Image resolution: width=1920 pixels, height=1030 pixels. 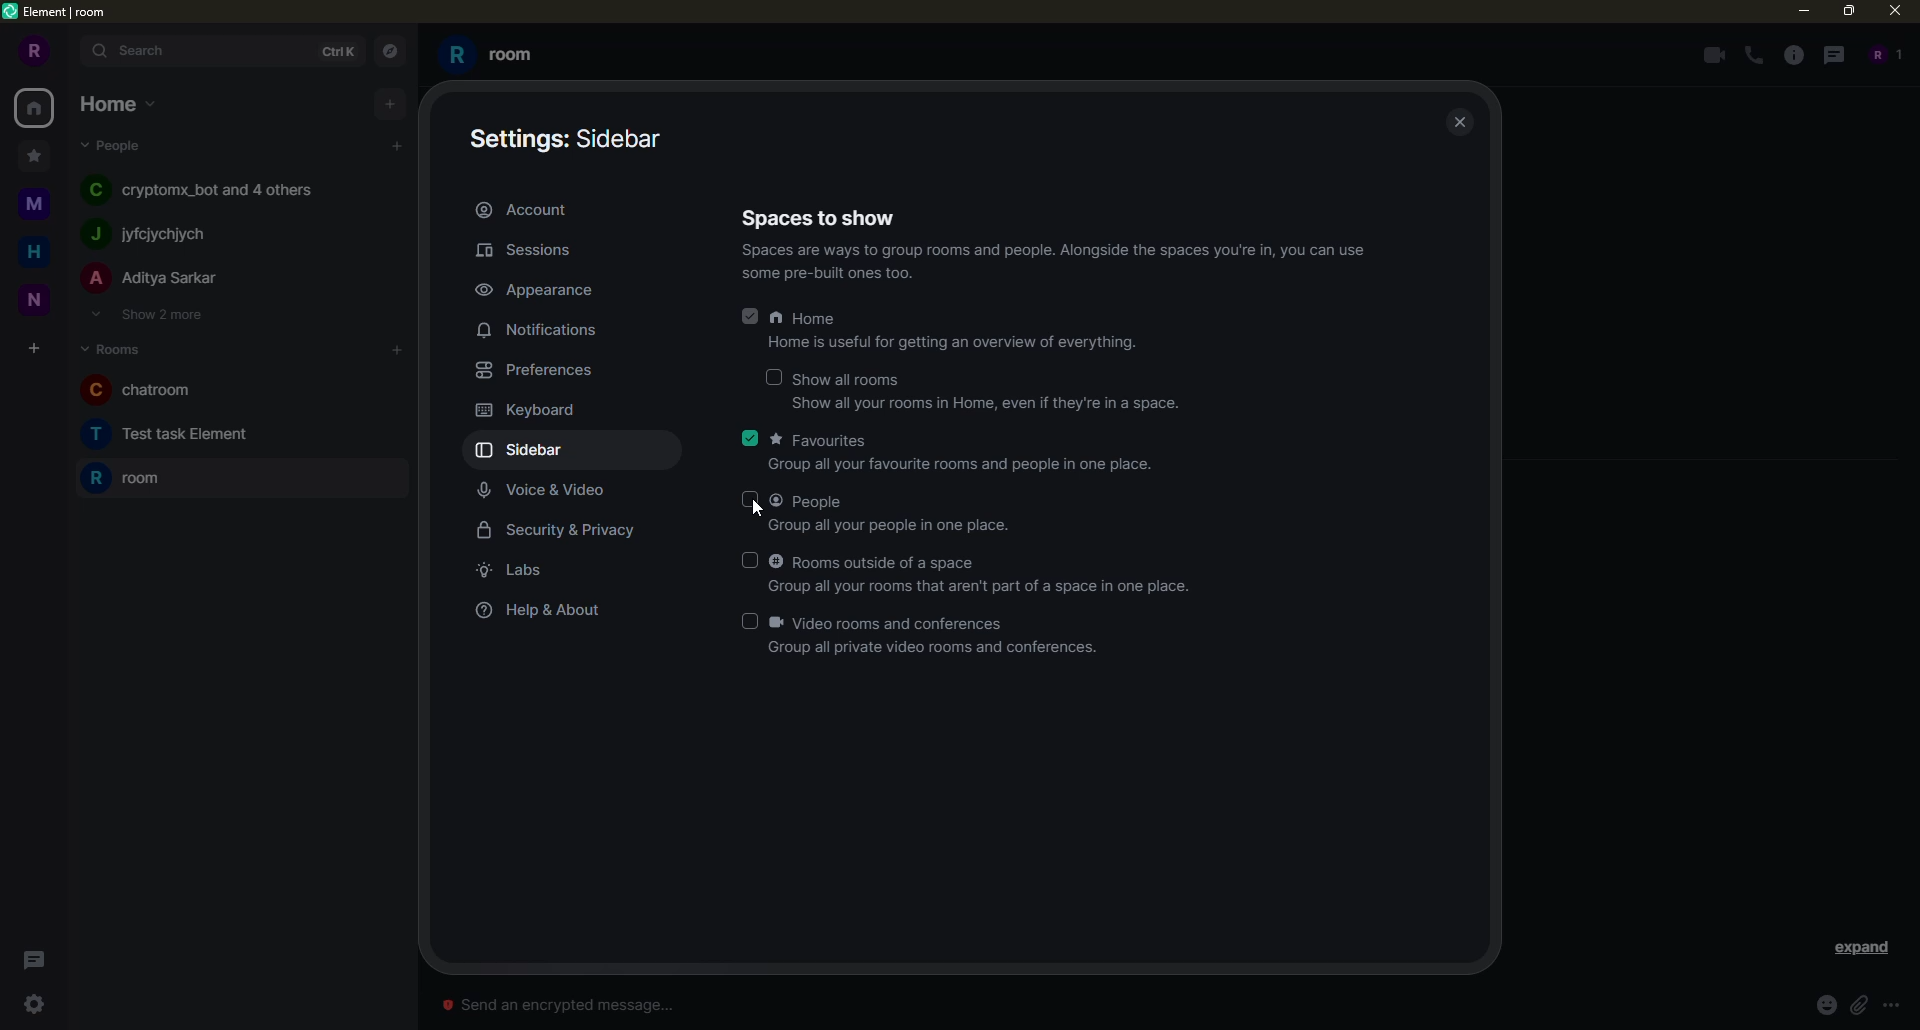 What do you see at coordinates (1848, 12) in the screenshot?
I see `maximize` at bounding box center [1848, 12].